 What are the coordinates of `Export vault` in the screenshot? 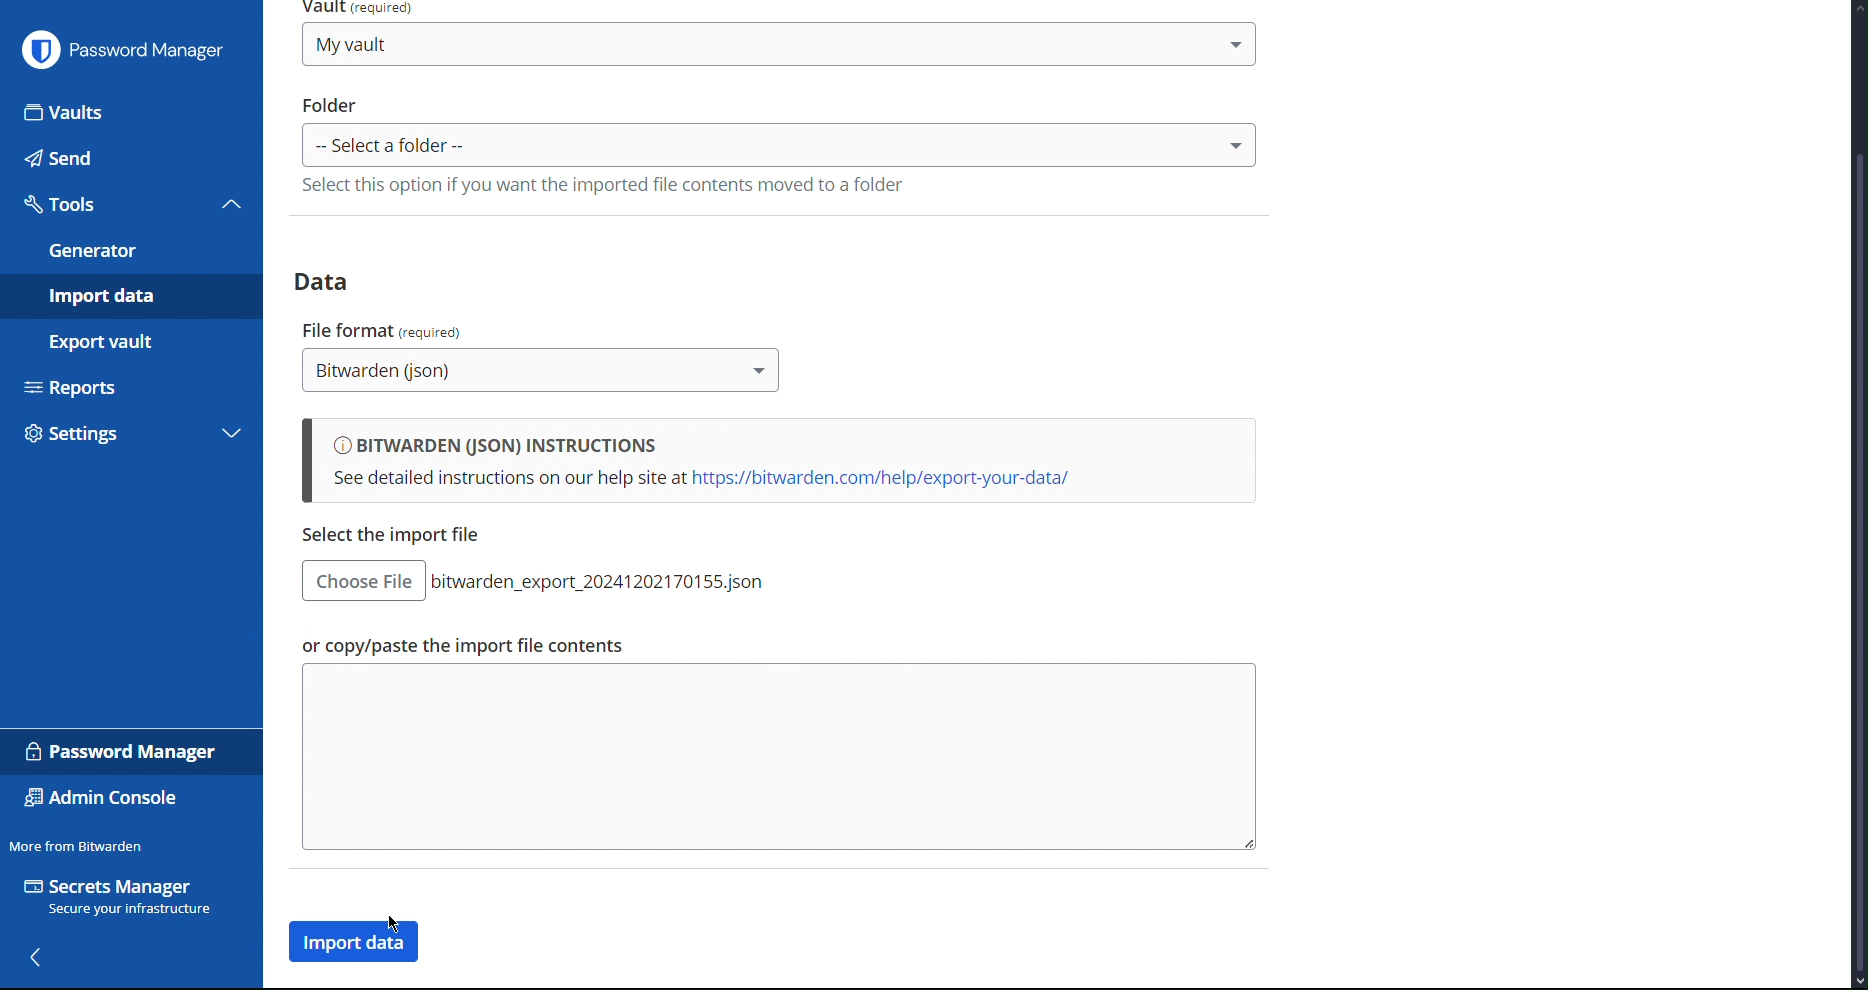 It's located at (123, 341).